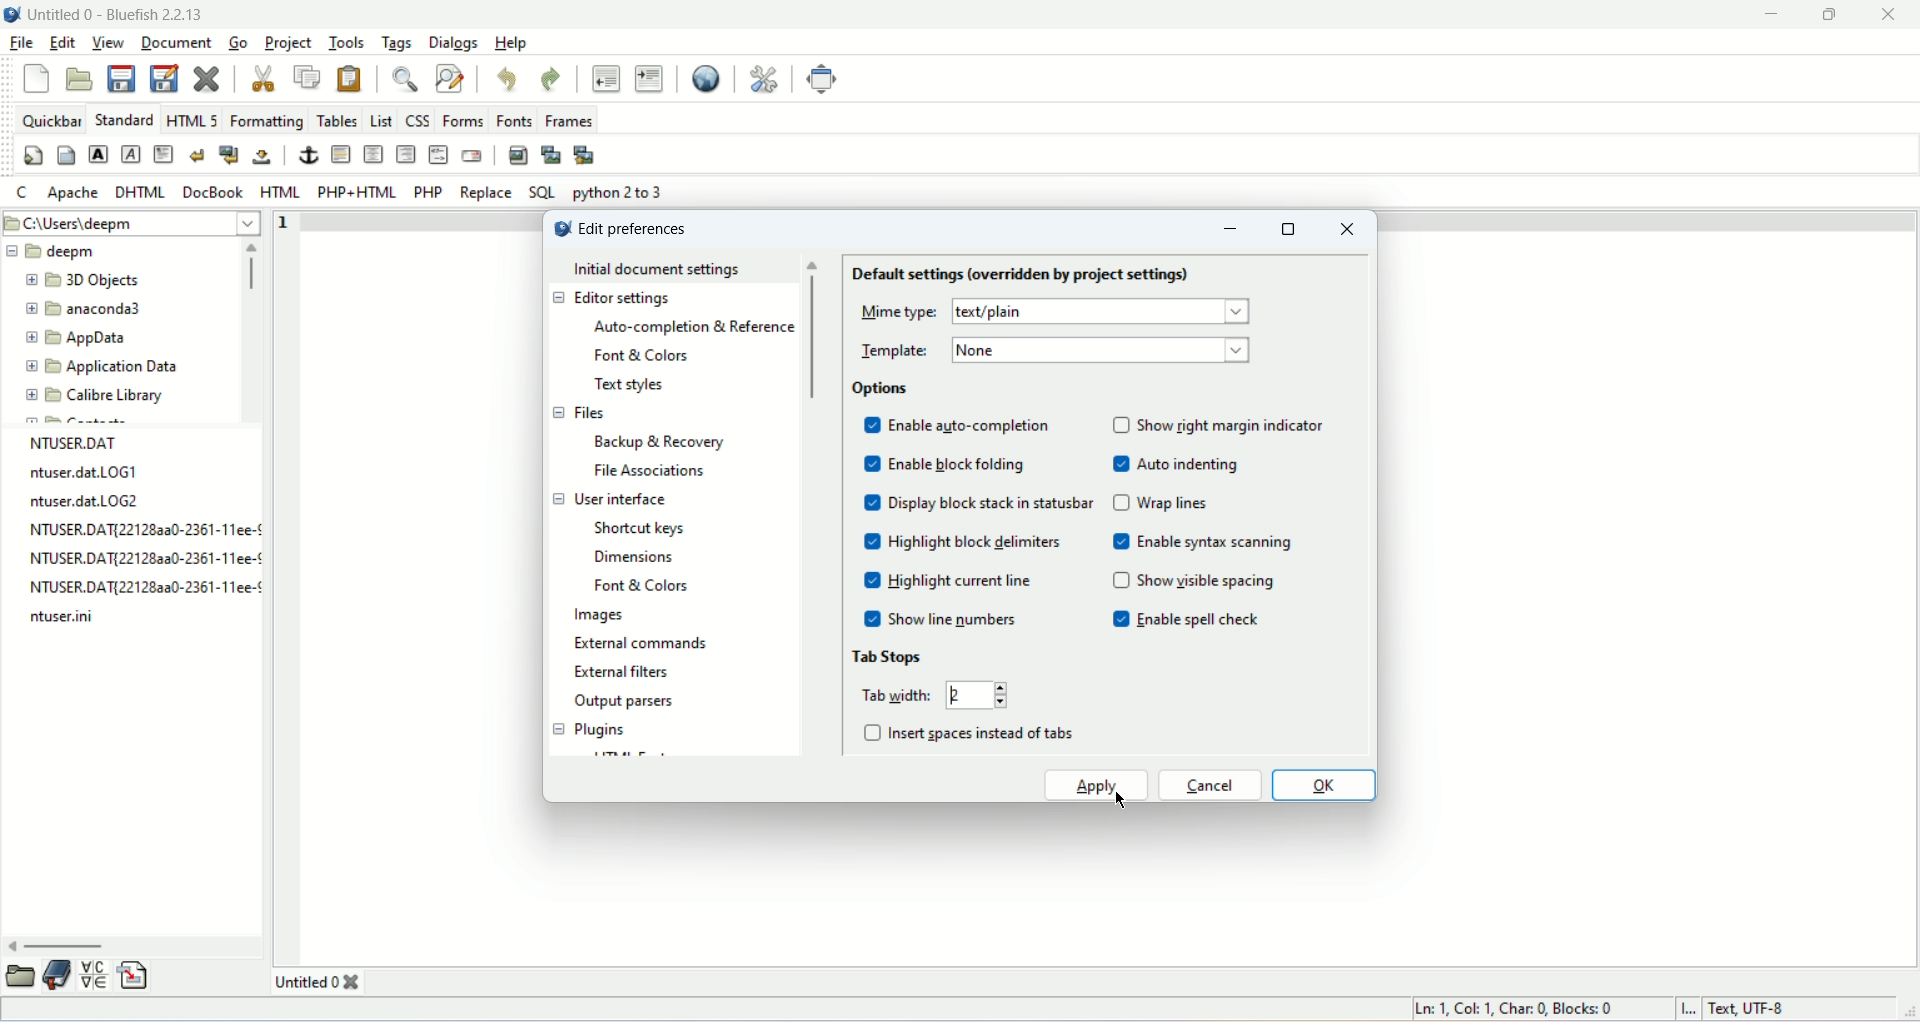 The image size is (1920, 1022). I want to click on PHP, so click(428, 192).